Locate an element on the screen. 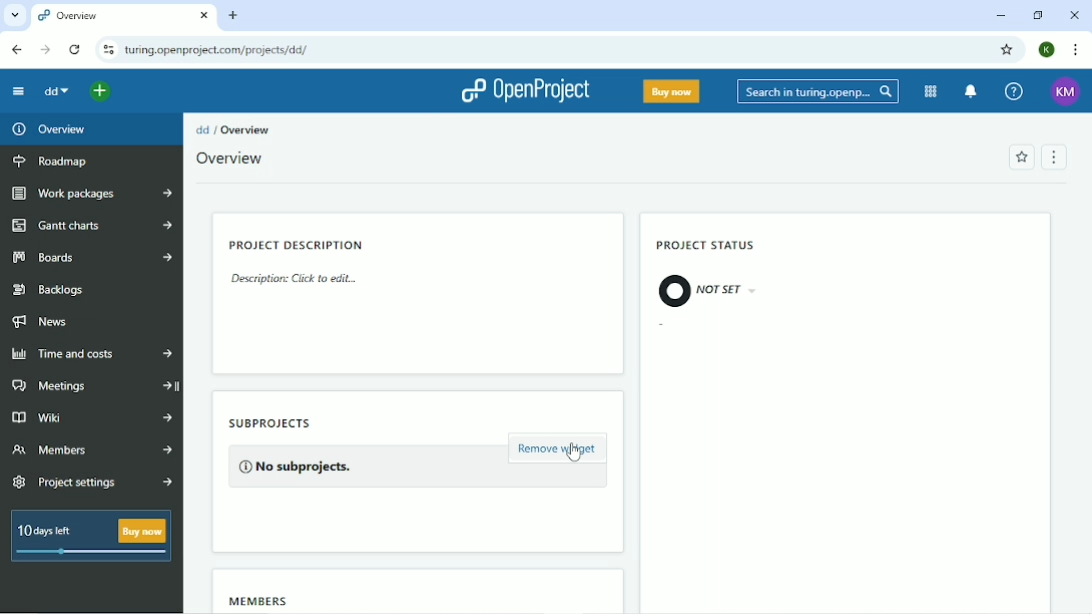  Not set is located at coordinates (710, 291).